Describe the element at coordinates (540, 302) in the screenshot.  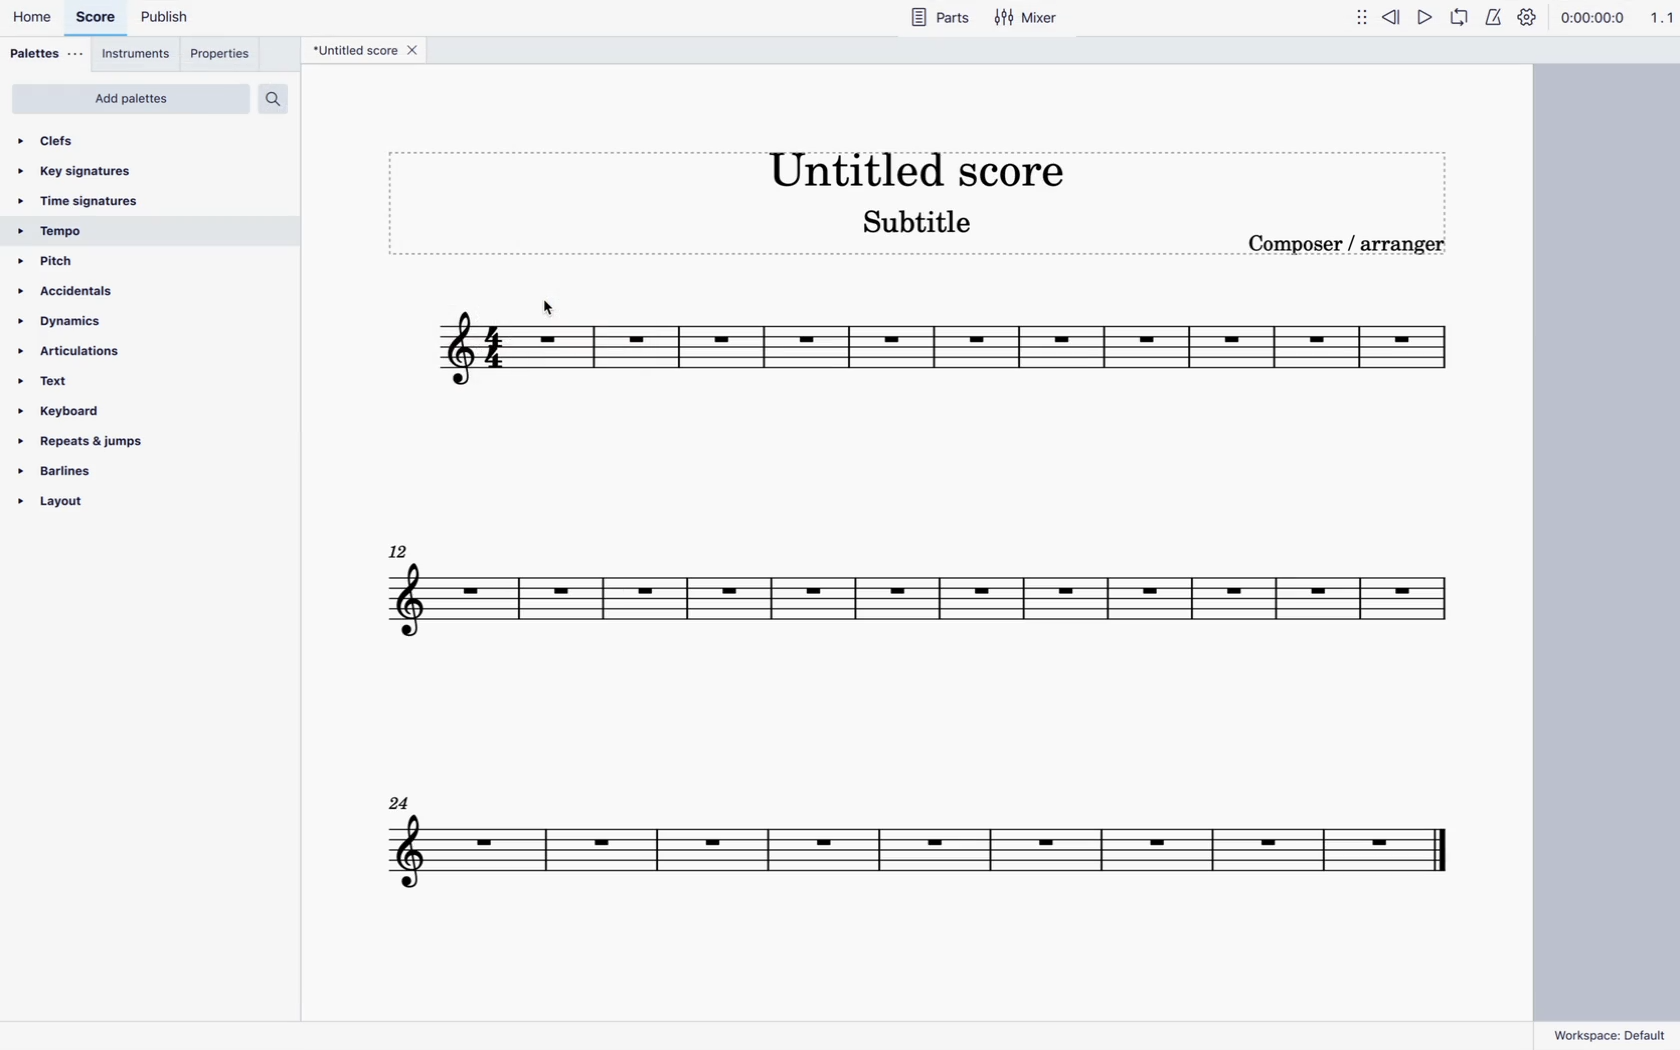
I see `cursor` at that location.